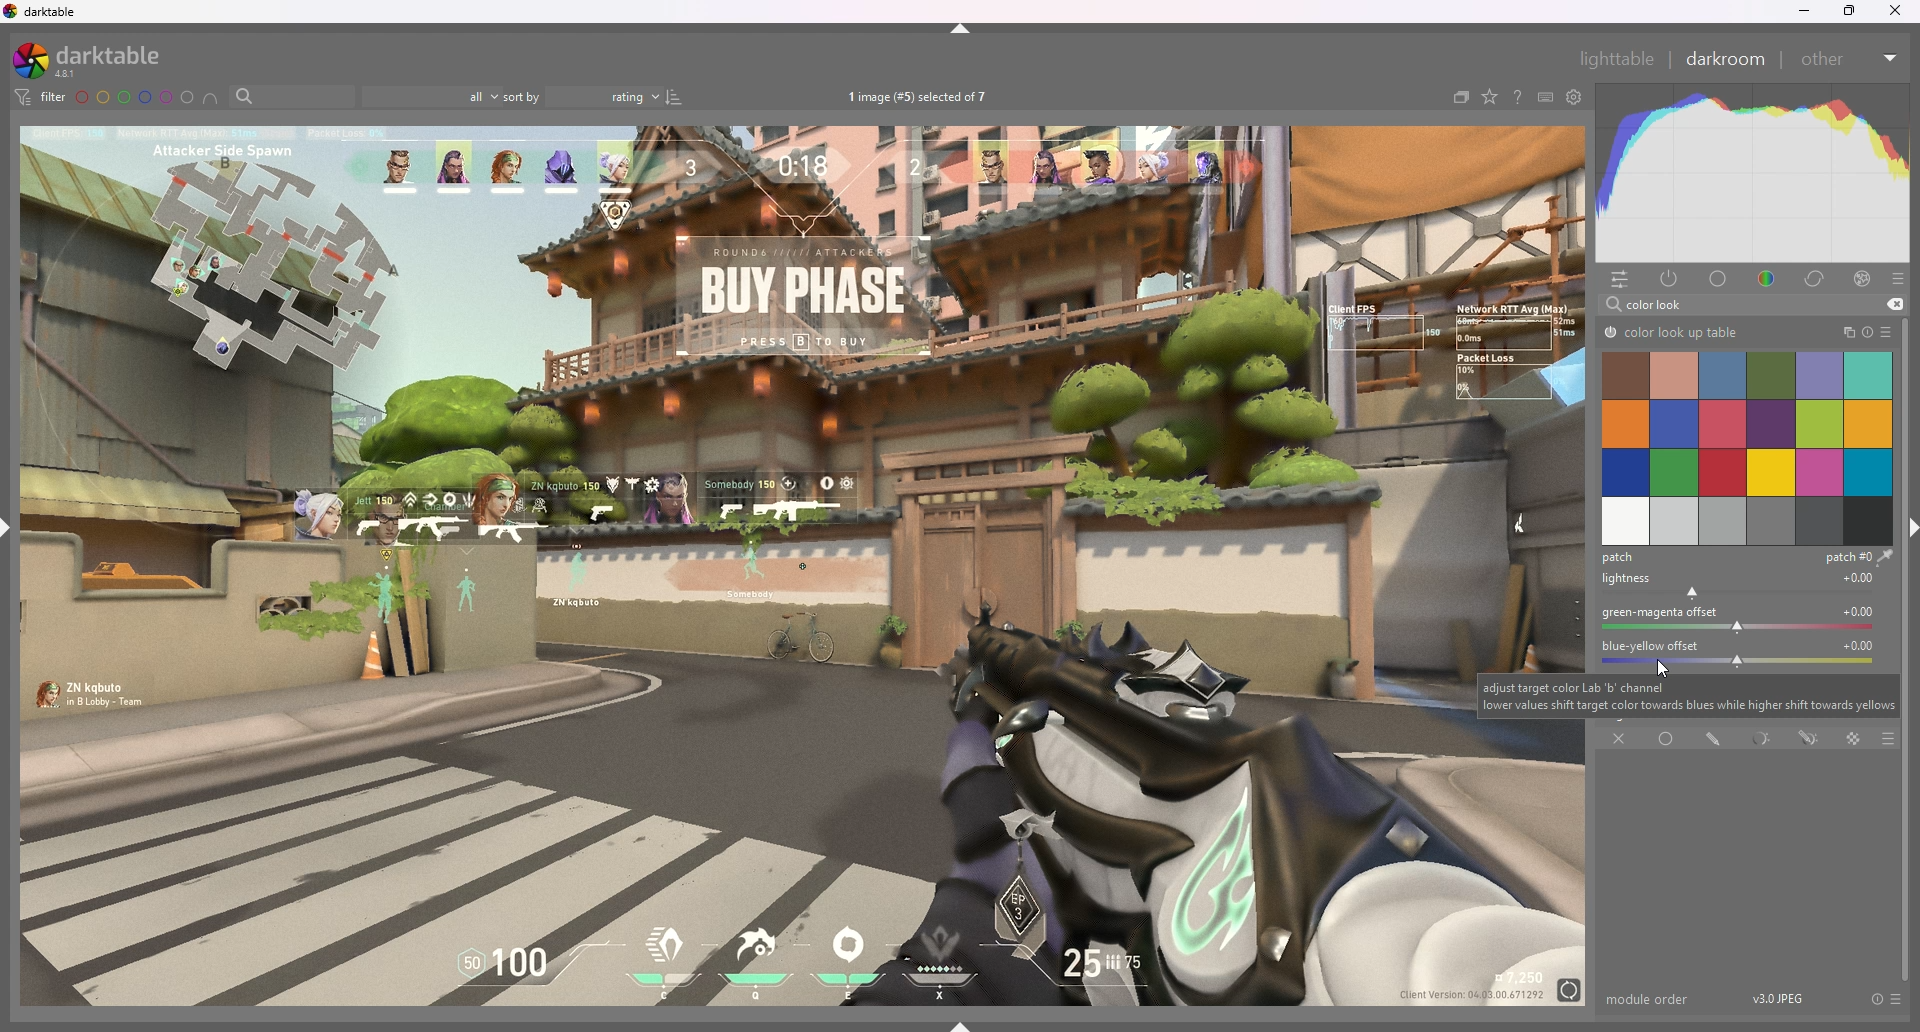 This screenshot has width=1920, height=1032. I want to click on color labels, so click(133, 96).